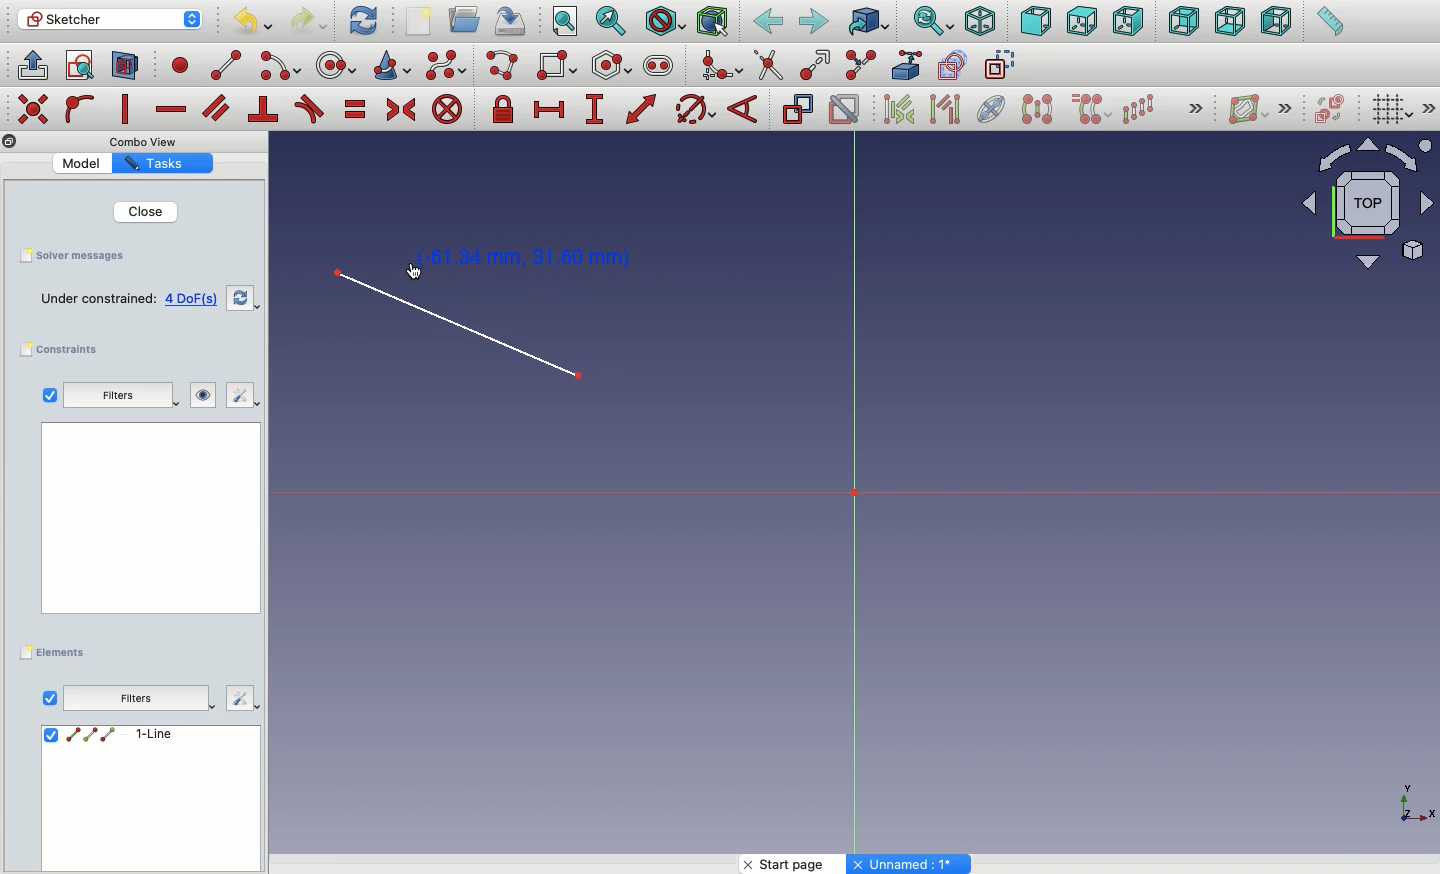  I want to click on Close, so click(148, 212).